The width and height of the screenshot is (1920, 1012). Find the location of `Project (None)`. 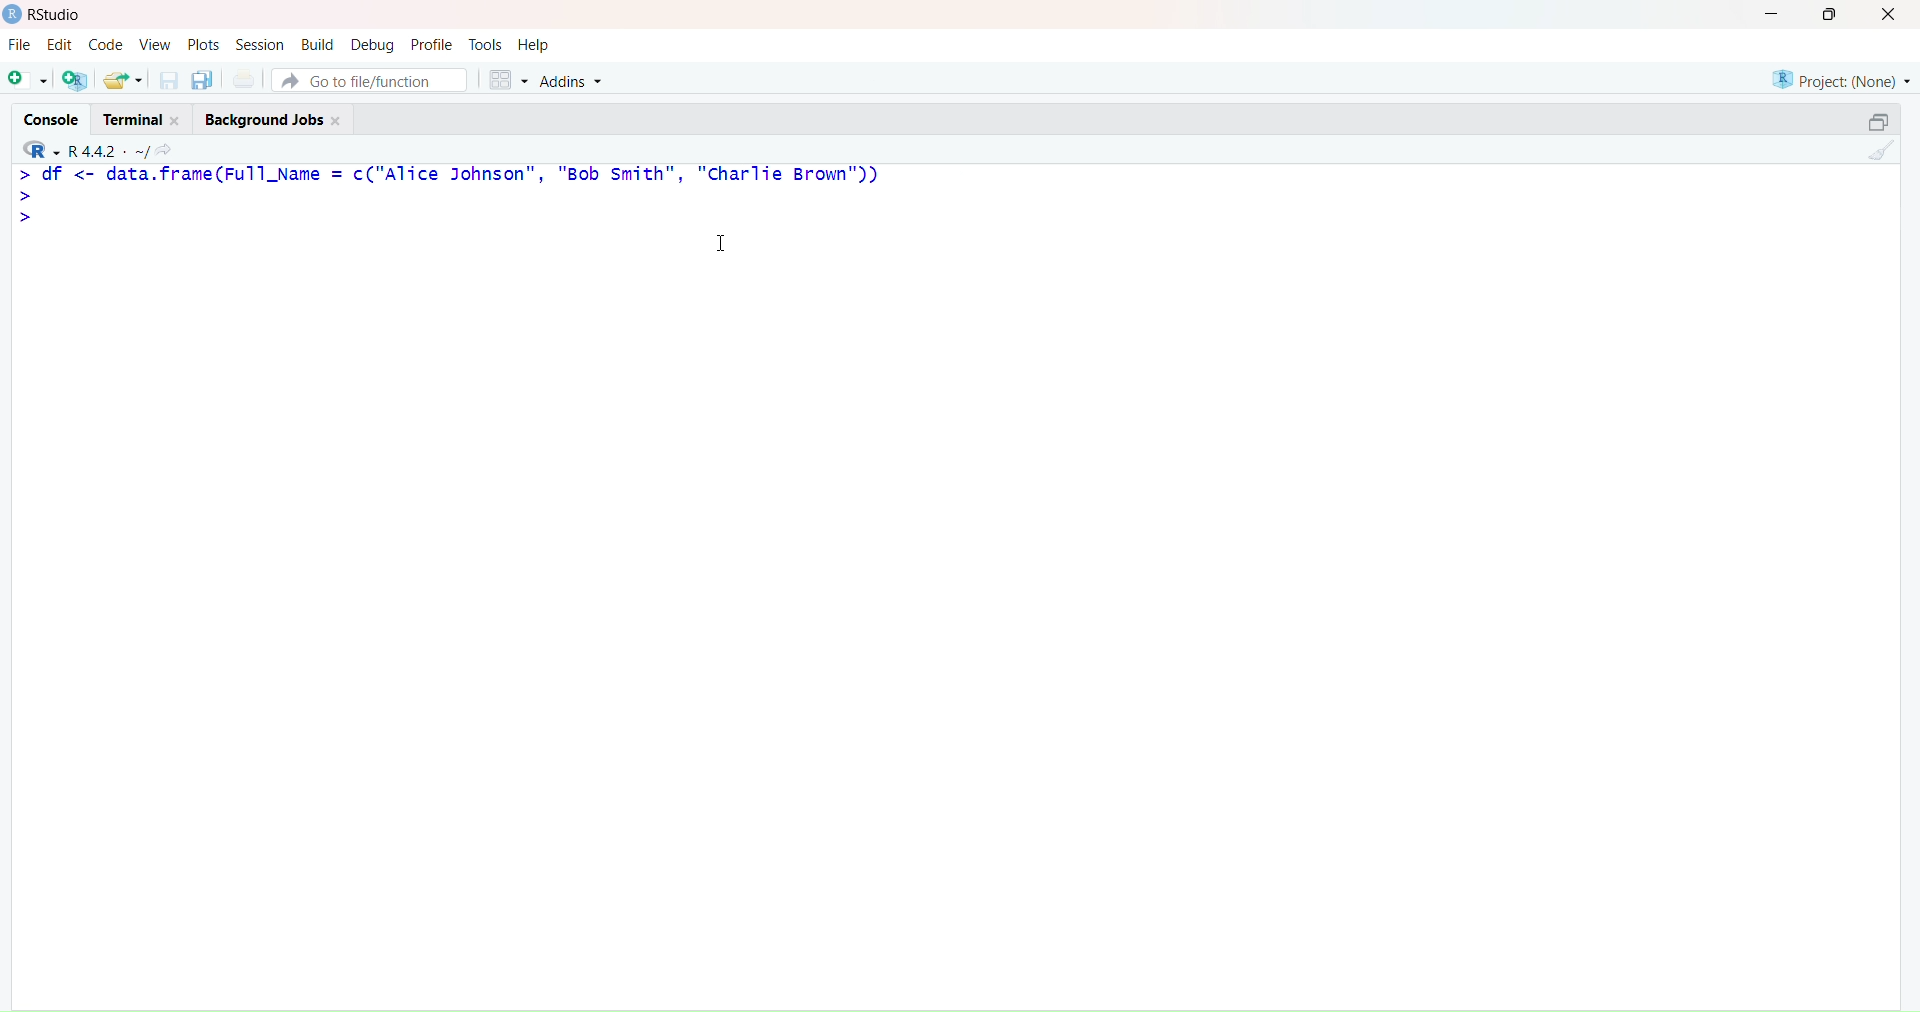

Project (None) is located at coordinates (1840, 73).